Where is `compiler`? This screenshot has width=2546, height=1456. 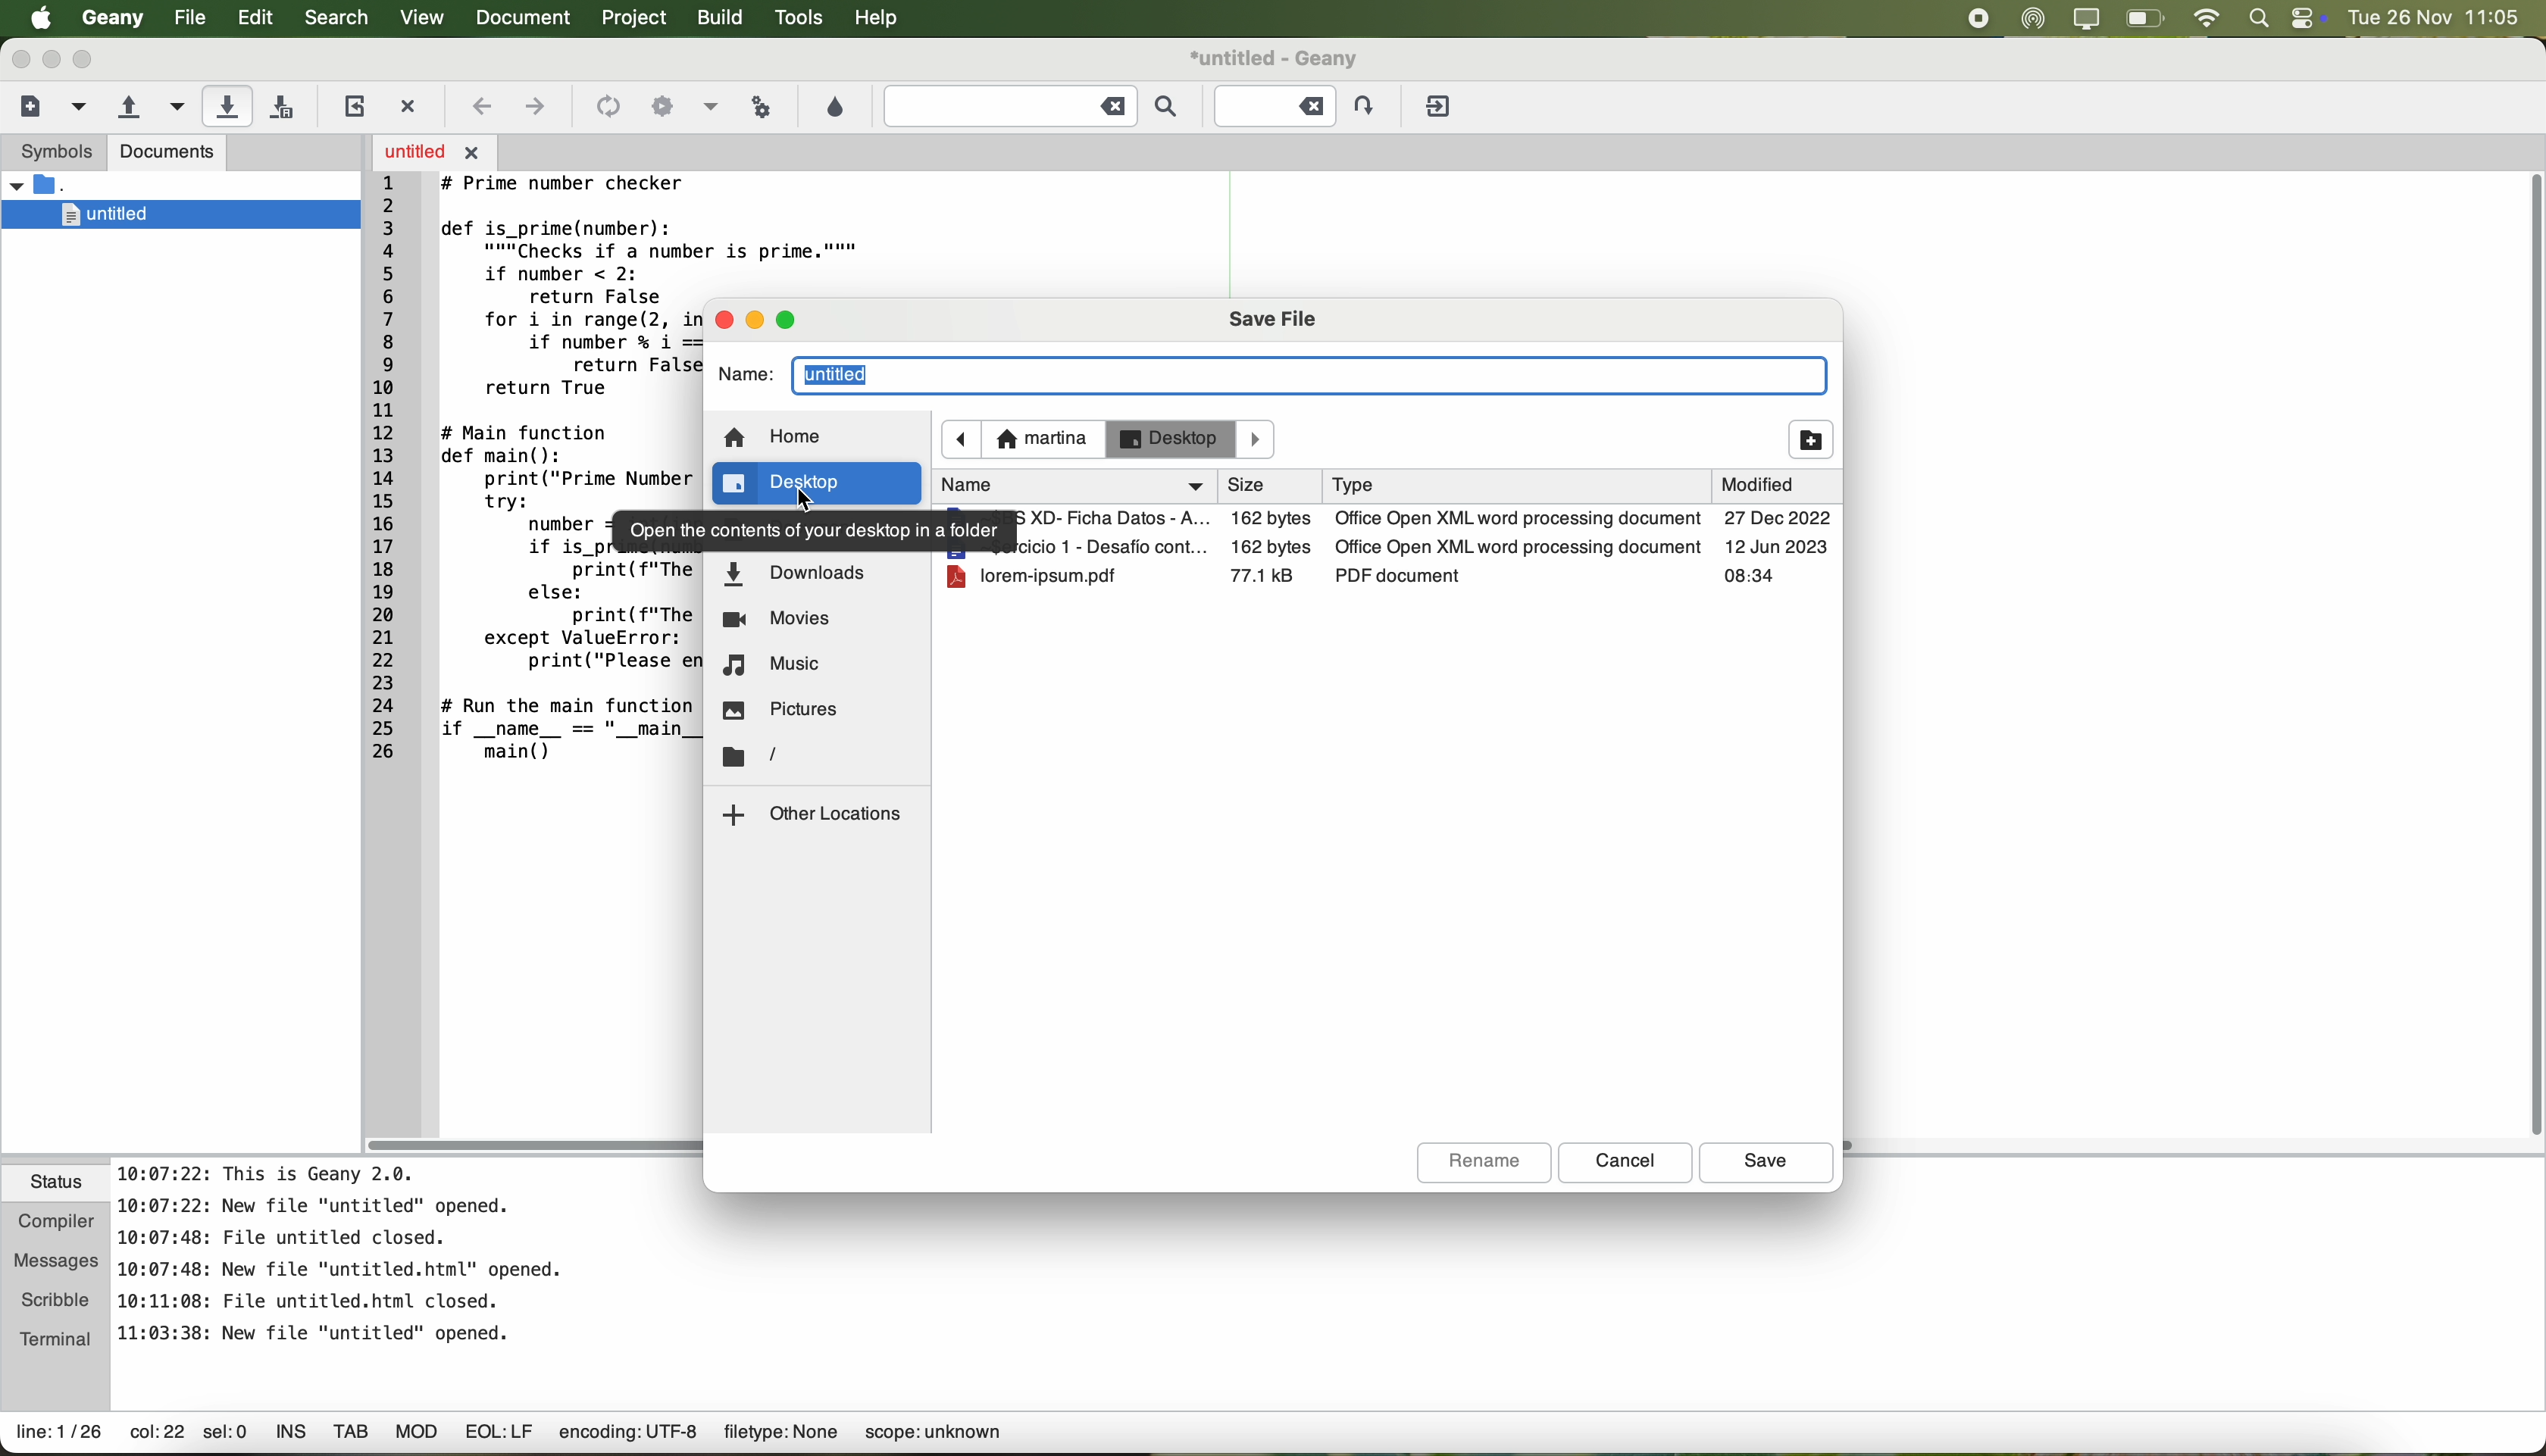
compiler is located at coordinates (57, 1218).